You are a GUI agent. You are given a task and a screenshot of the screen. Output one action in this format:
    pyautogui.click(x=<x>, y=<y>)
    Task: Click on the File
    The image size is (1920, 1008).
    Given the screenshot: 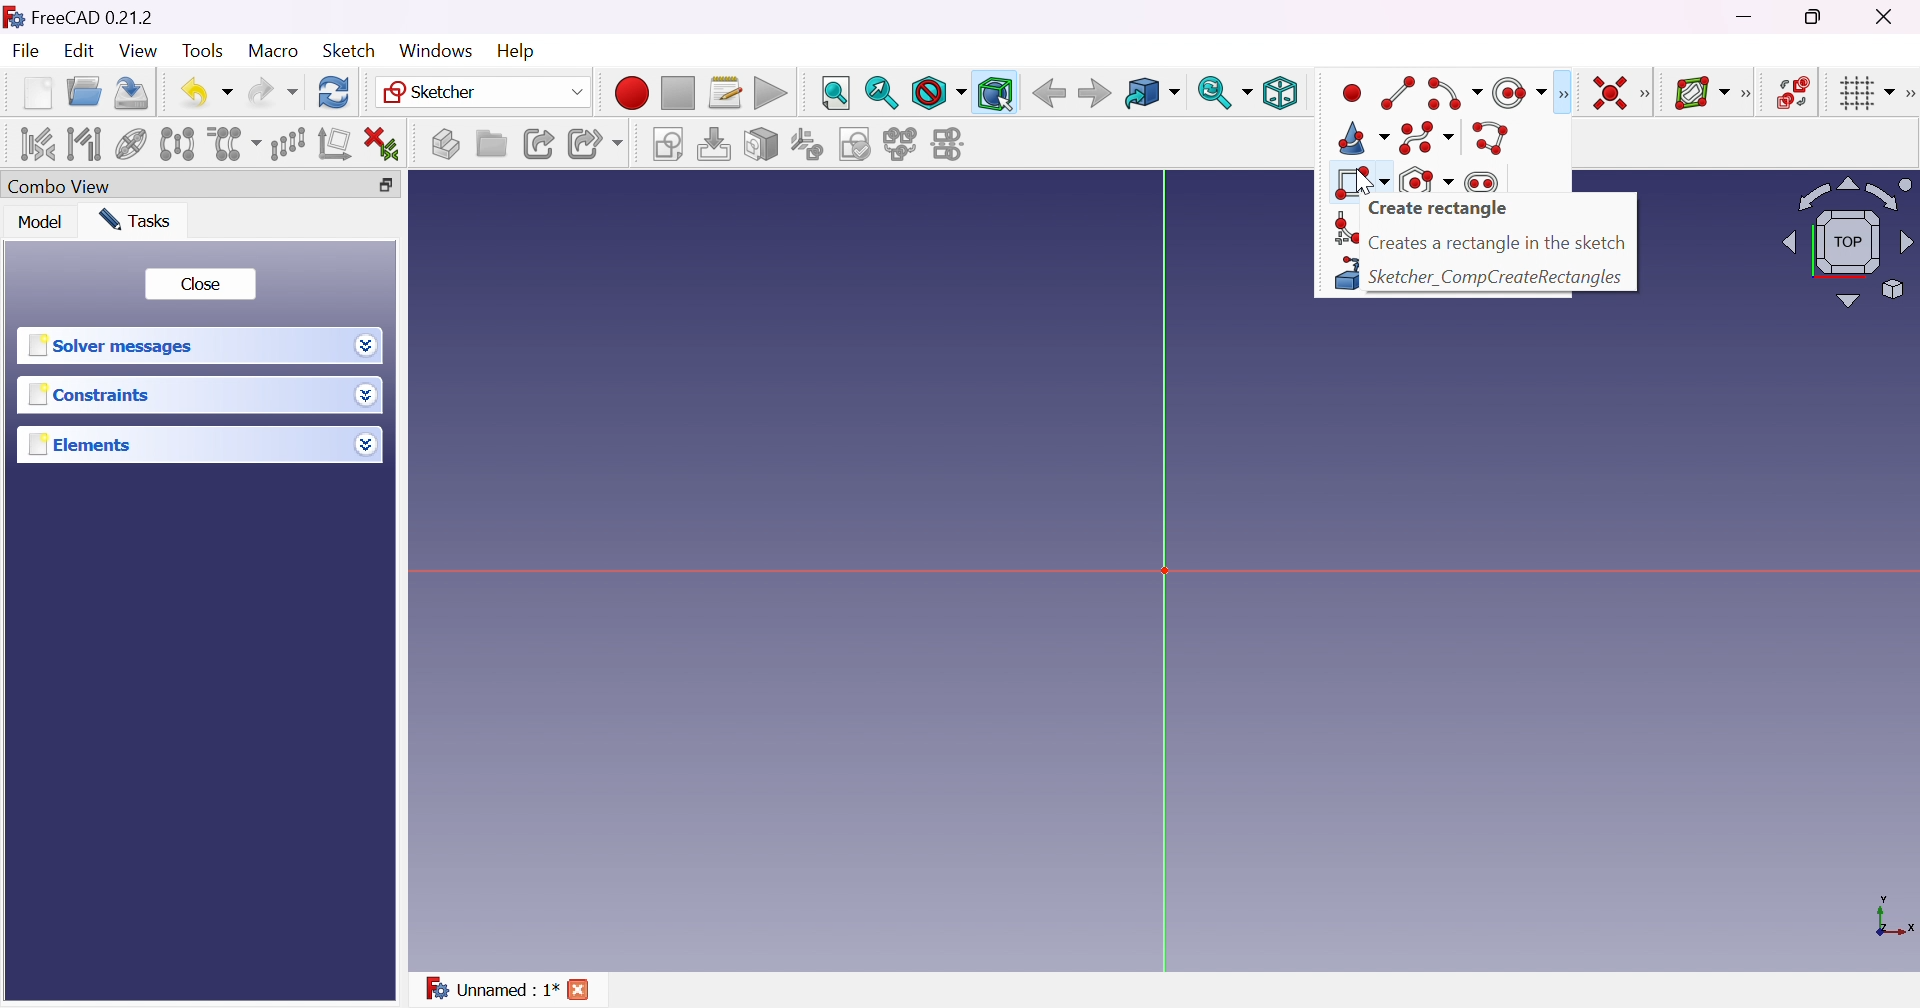 What is the action you would take?
    pyautogui.click(x=25, y=50)
    